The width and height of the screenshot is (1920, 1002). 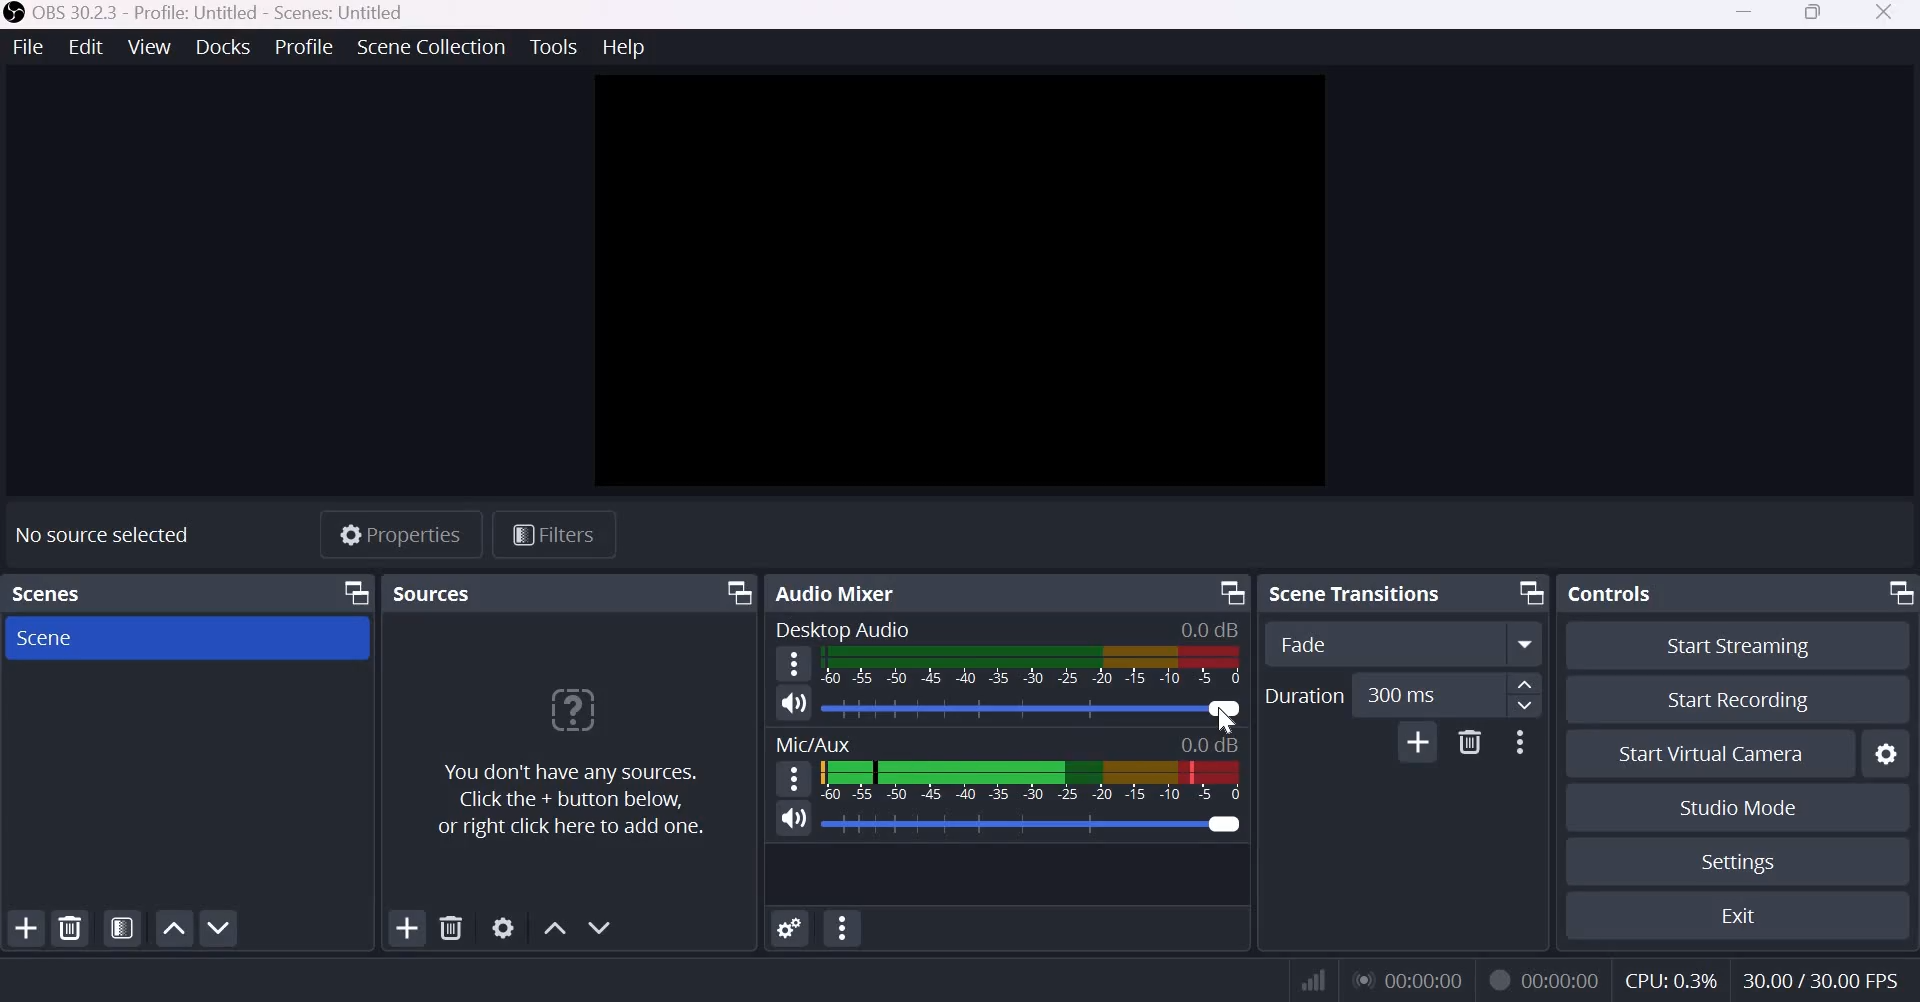 I want to click on You don't have any sources. Click the + button below, or right click here to add one, so click(x=569, y=765).